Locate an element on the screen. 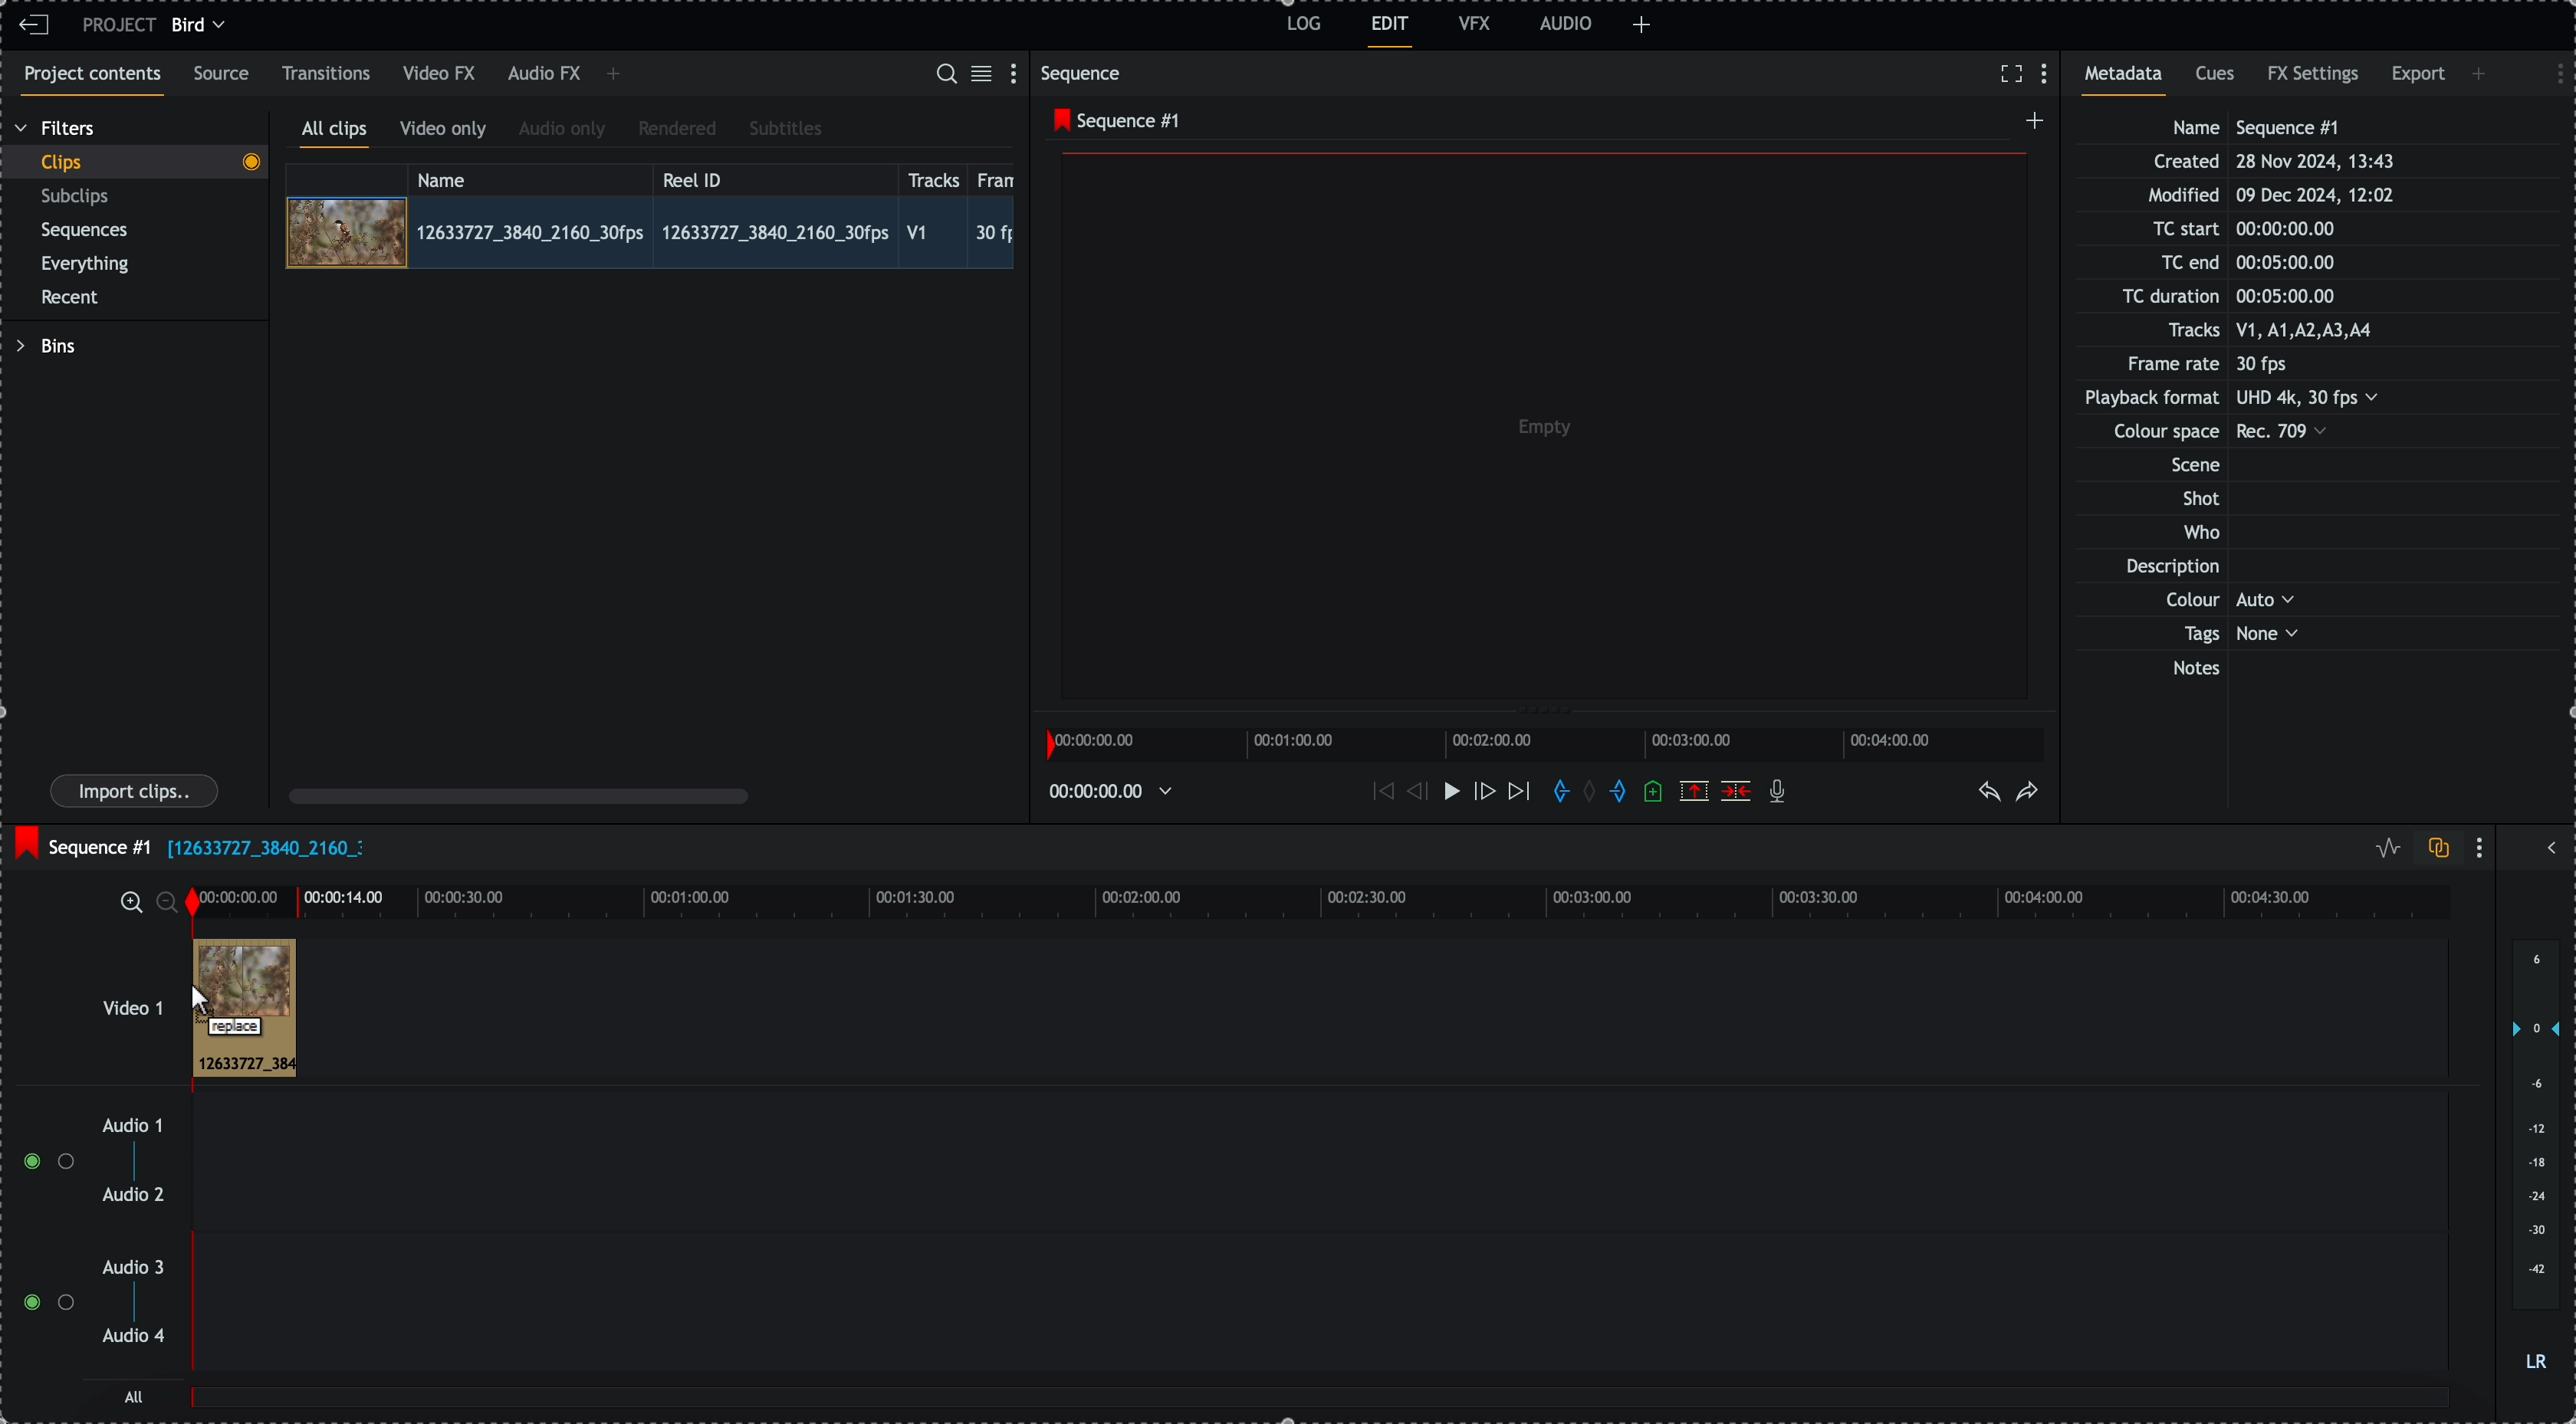 The width and height of the screenshot is (2576, 1424). metadata is located at coordinates (2130, 80).